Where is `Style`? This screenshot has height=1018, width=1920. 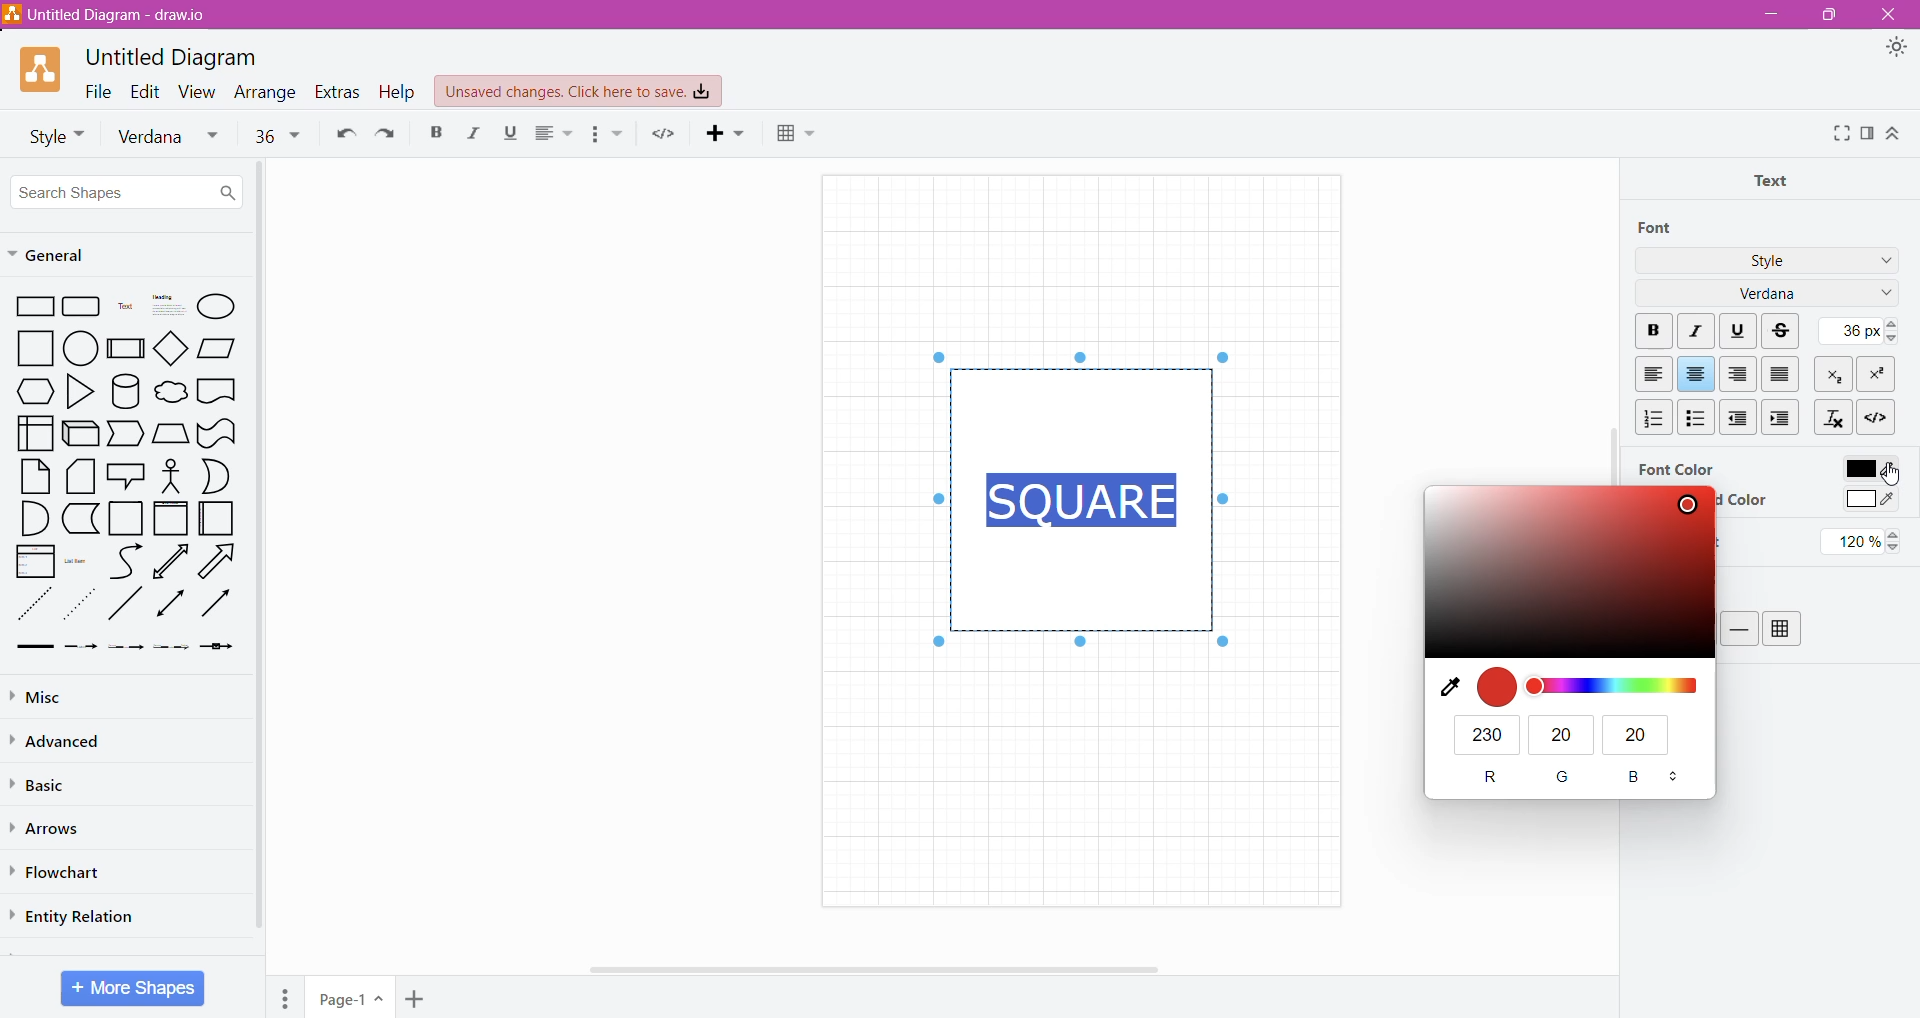
Style is located at coordinates (1768, 259).